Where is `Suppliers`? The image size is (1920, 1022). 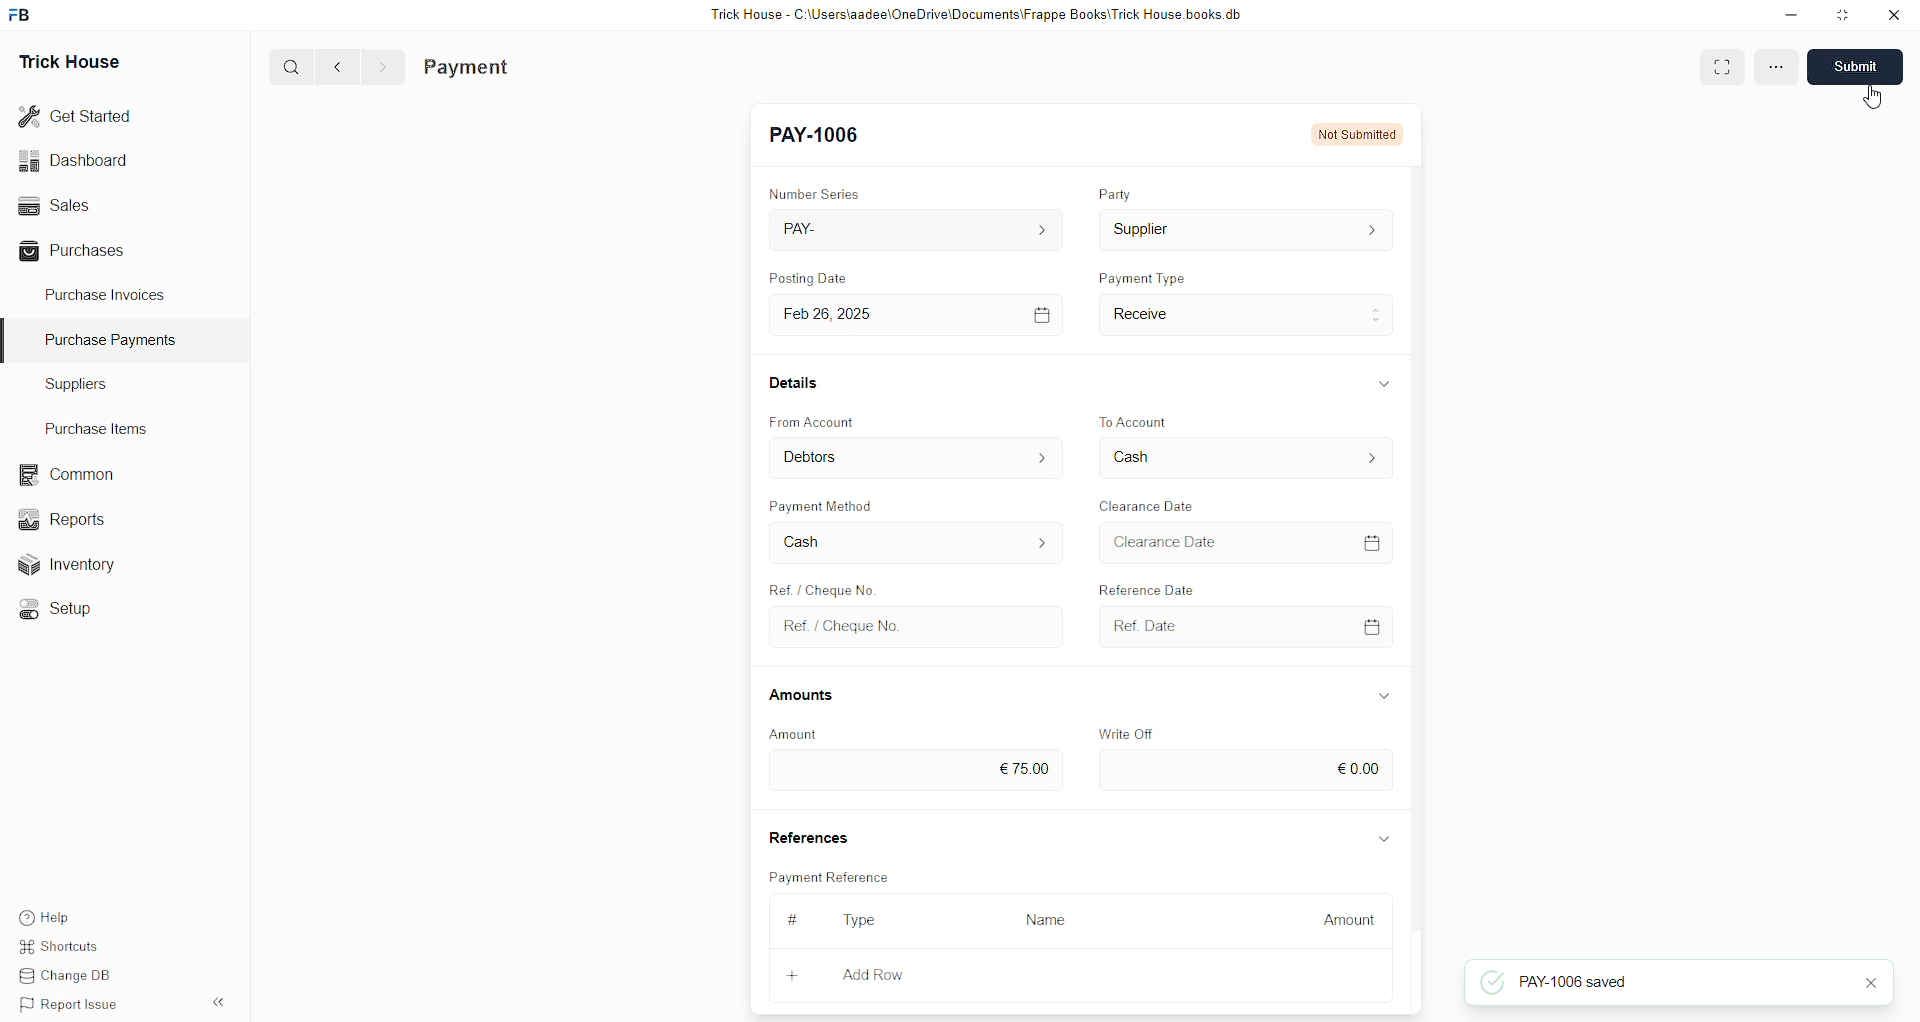 Suppliers is located at coordinates (98, 386).